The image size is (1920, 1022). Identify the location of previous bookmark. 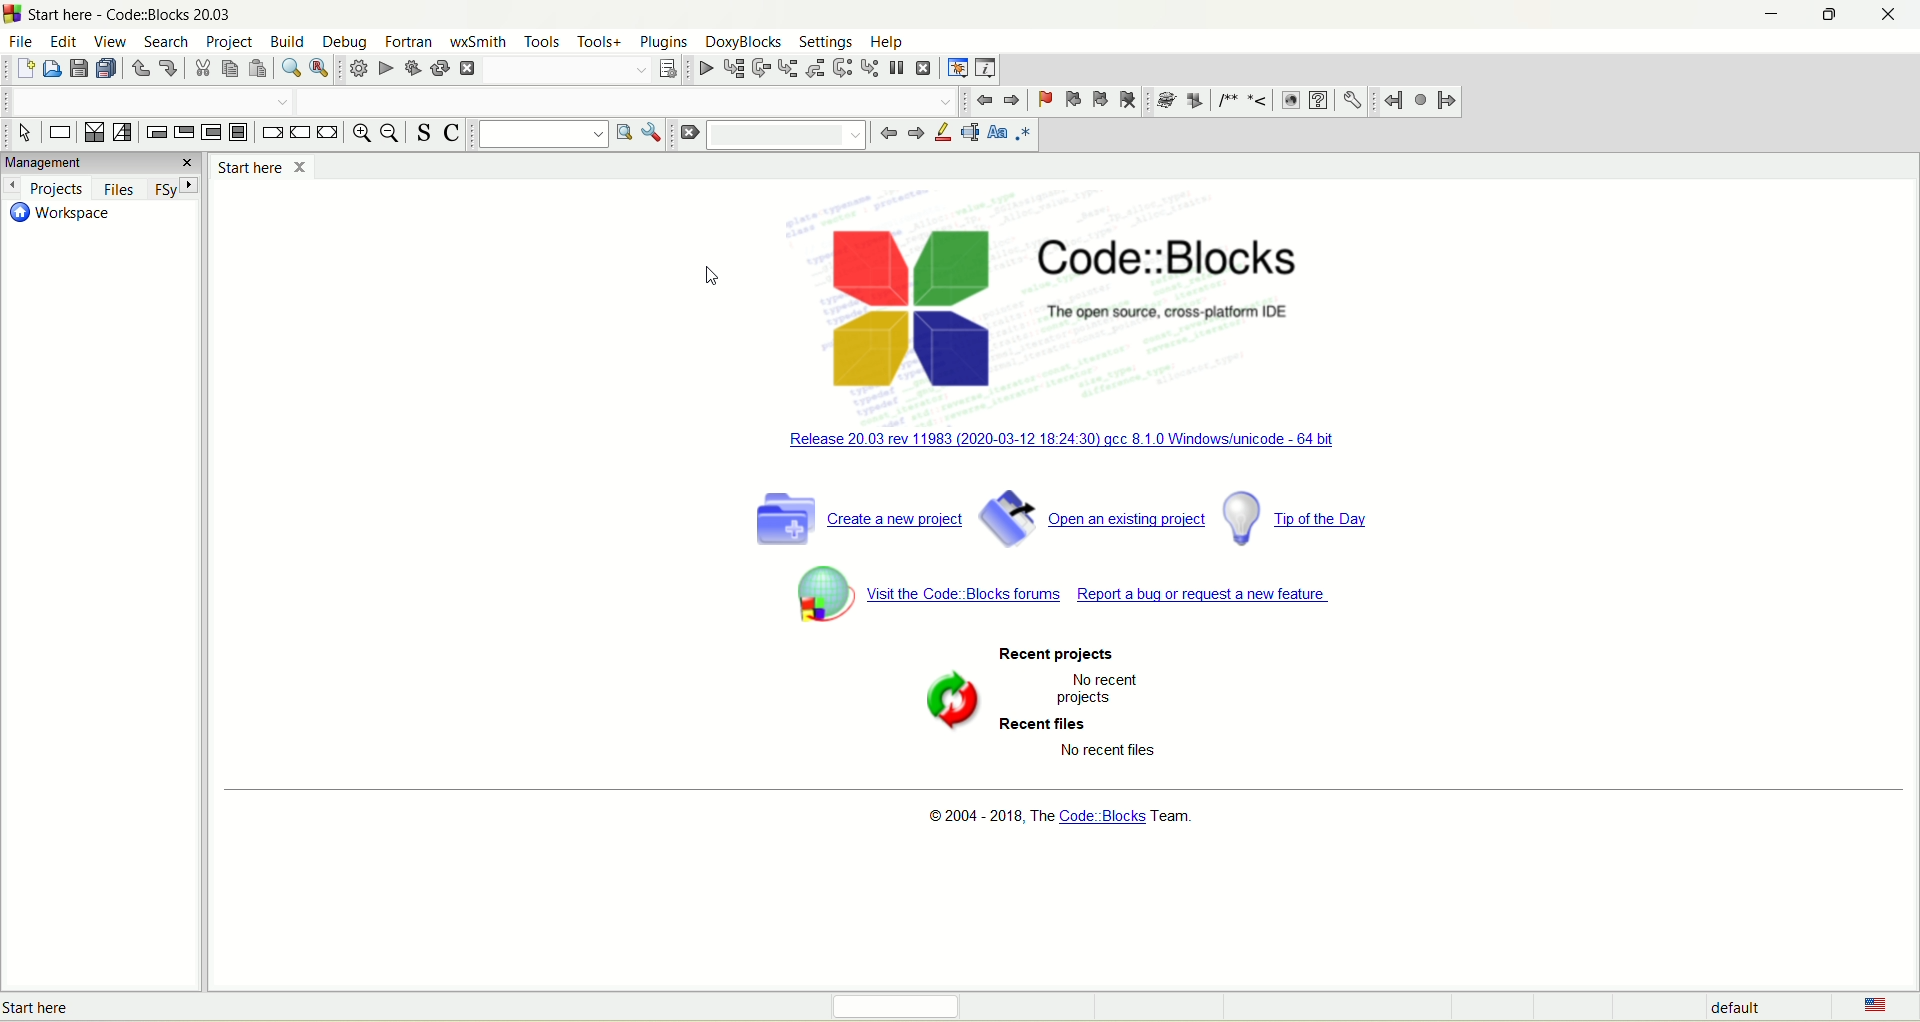
(1072, 99).